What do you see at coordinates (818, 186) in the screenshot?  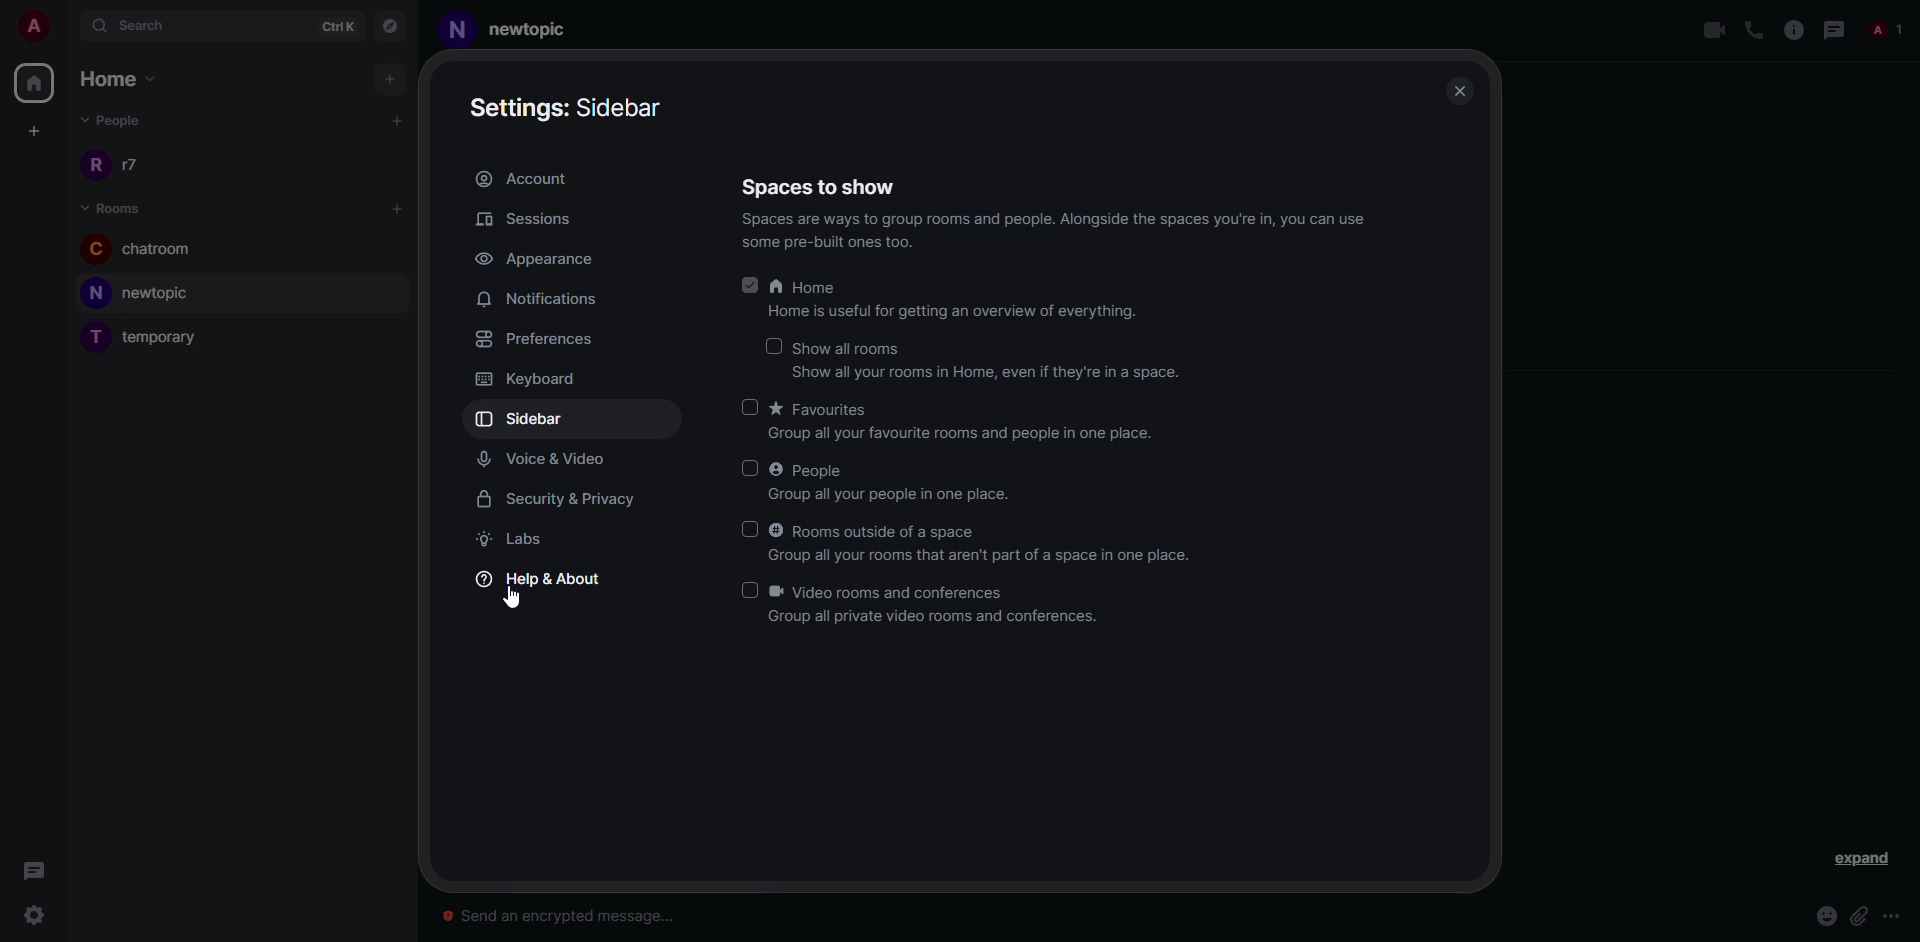 I see `spaces to show` at bounding box center [818, 186].